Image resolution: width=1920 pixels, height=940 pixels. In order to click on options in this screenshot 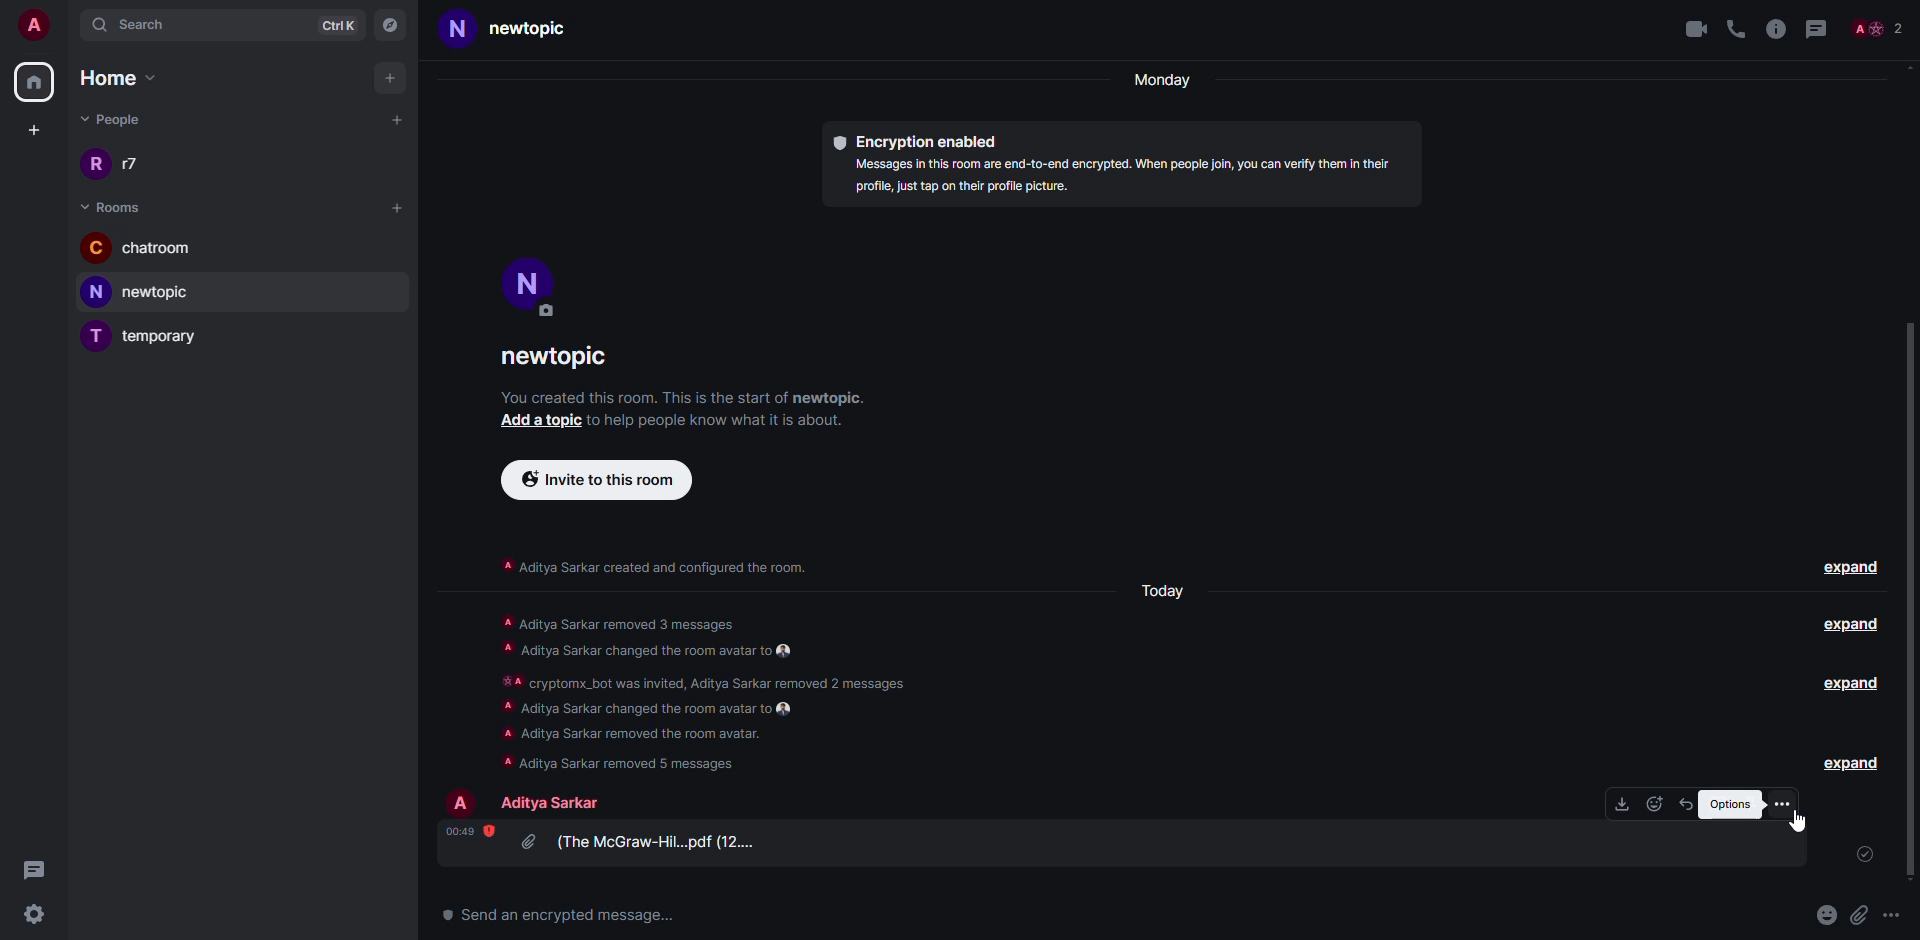, I will do `click(1784, 804)`.